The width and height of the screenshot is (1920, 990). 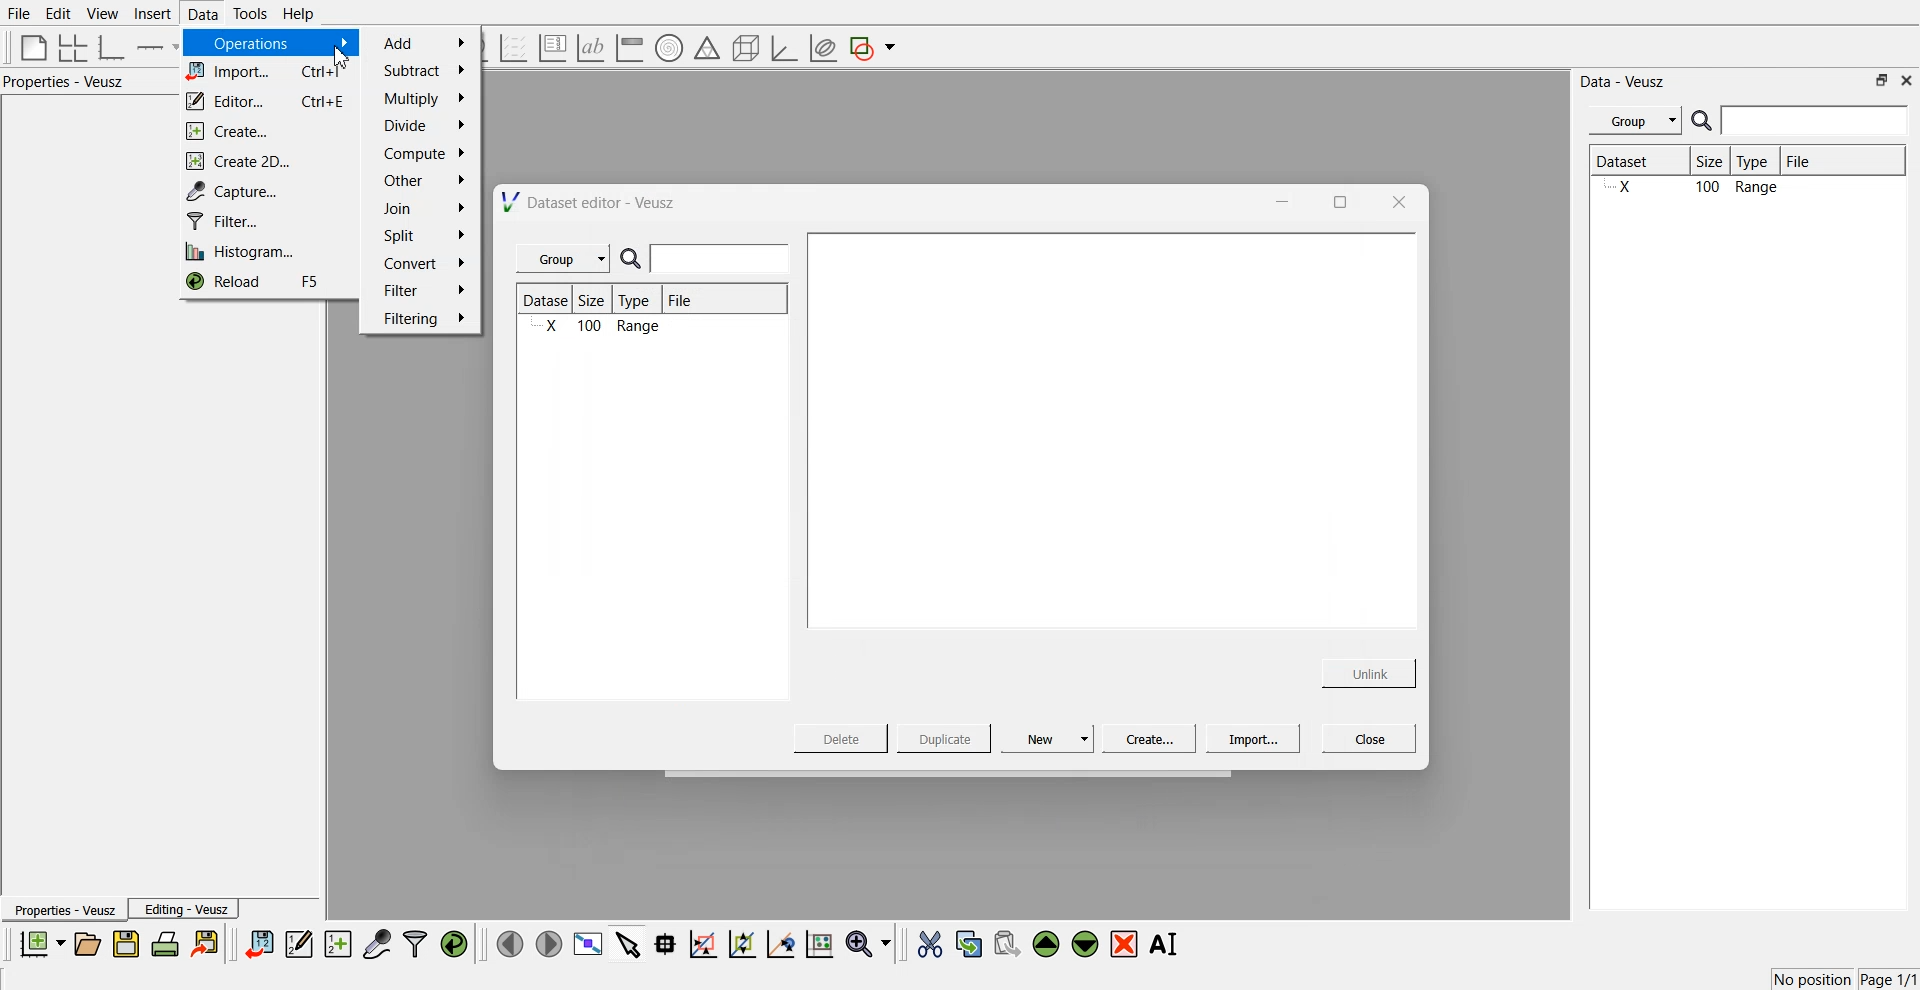 What do you see at coordinates (29, 46) in the screenshot?
I see `blank page` at bounding box center [29, 46].